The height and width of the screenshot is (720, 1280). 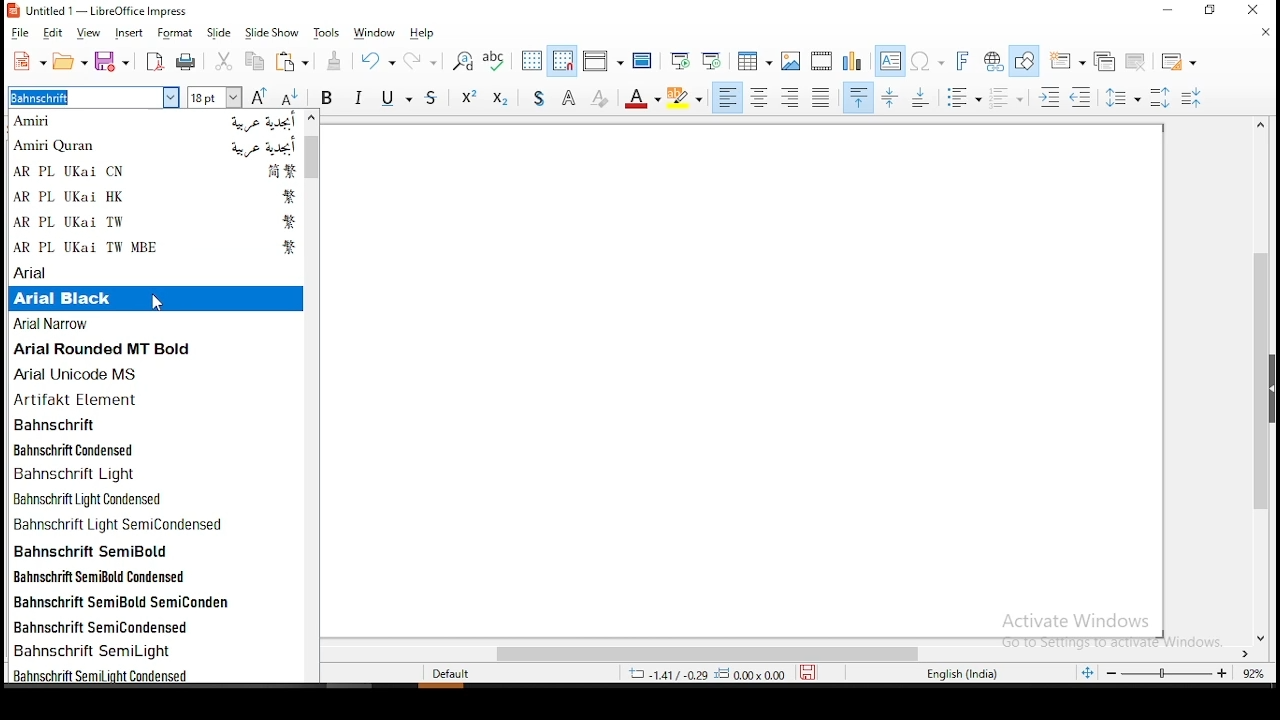 I want to click on display views, so click(x=601, y=58).